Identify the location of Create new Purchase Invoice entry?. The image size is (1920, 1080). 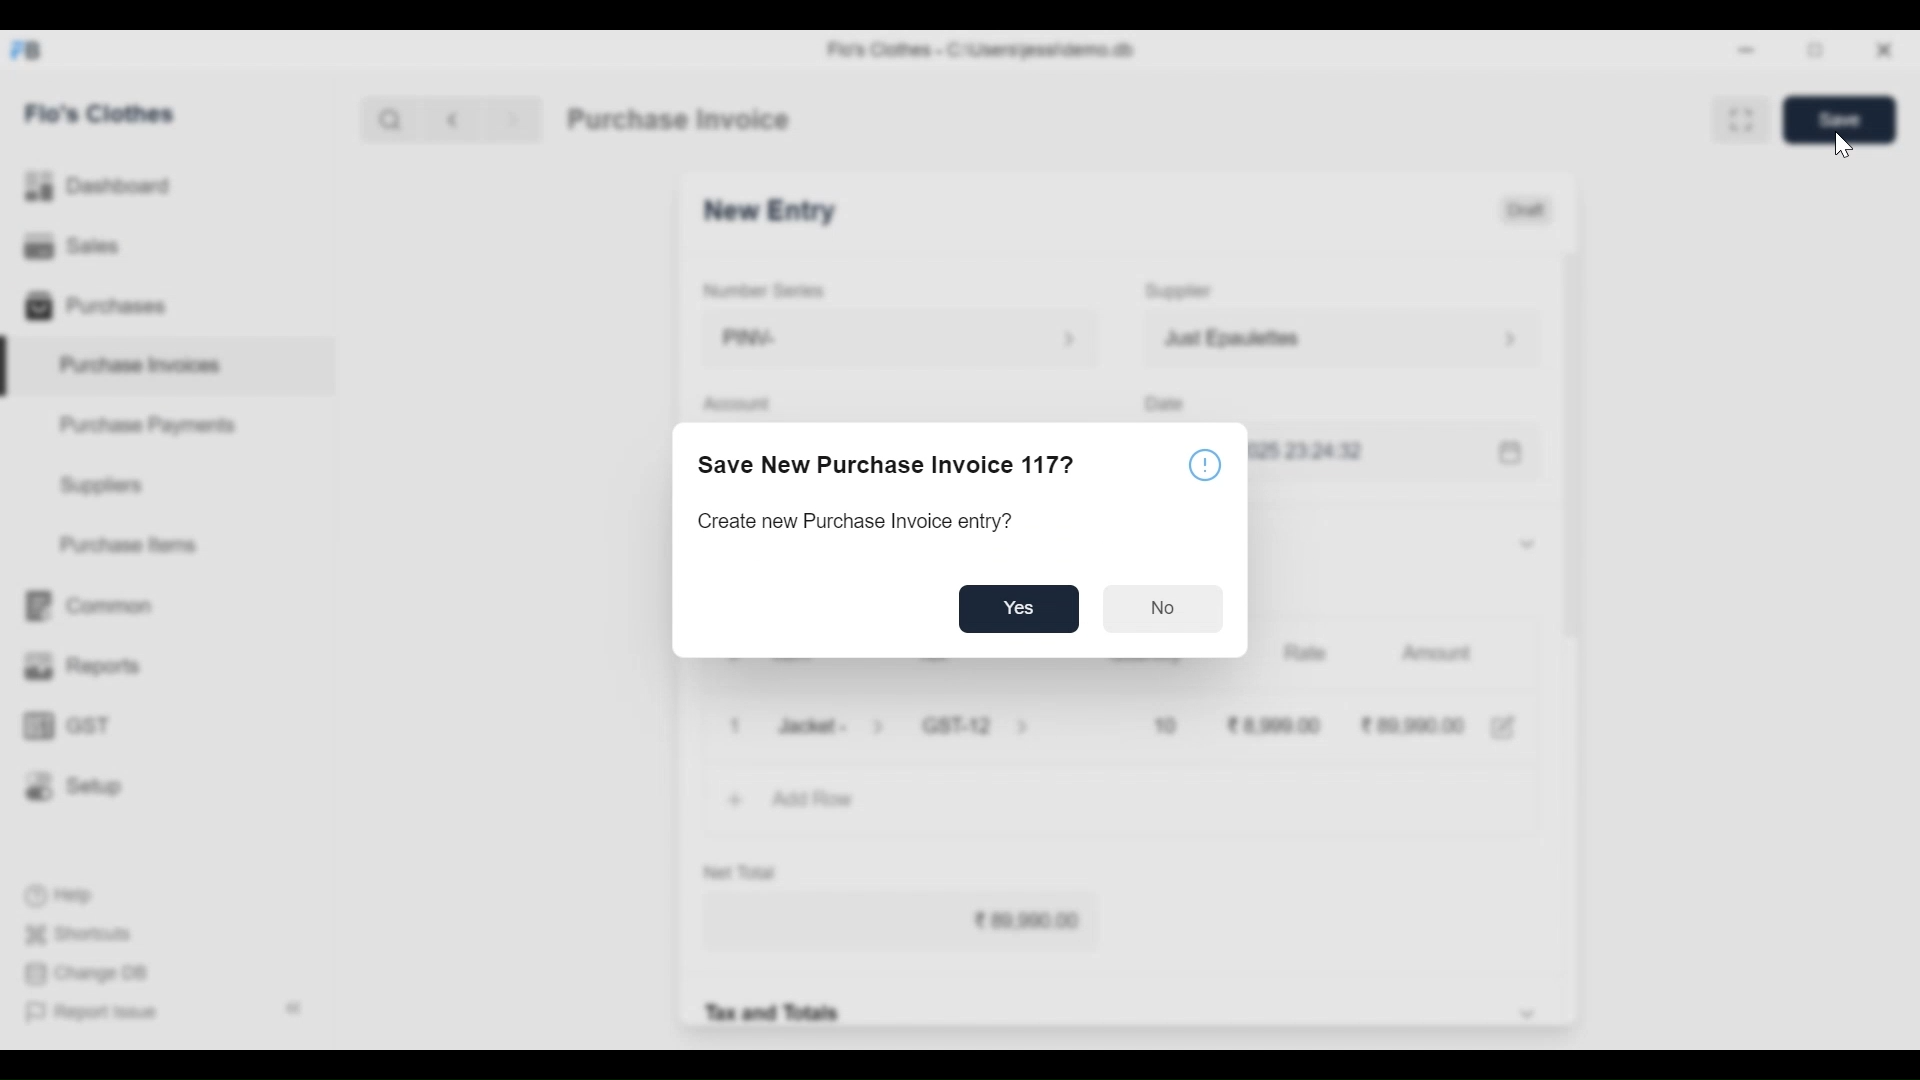
(855, 523).